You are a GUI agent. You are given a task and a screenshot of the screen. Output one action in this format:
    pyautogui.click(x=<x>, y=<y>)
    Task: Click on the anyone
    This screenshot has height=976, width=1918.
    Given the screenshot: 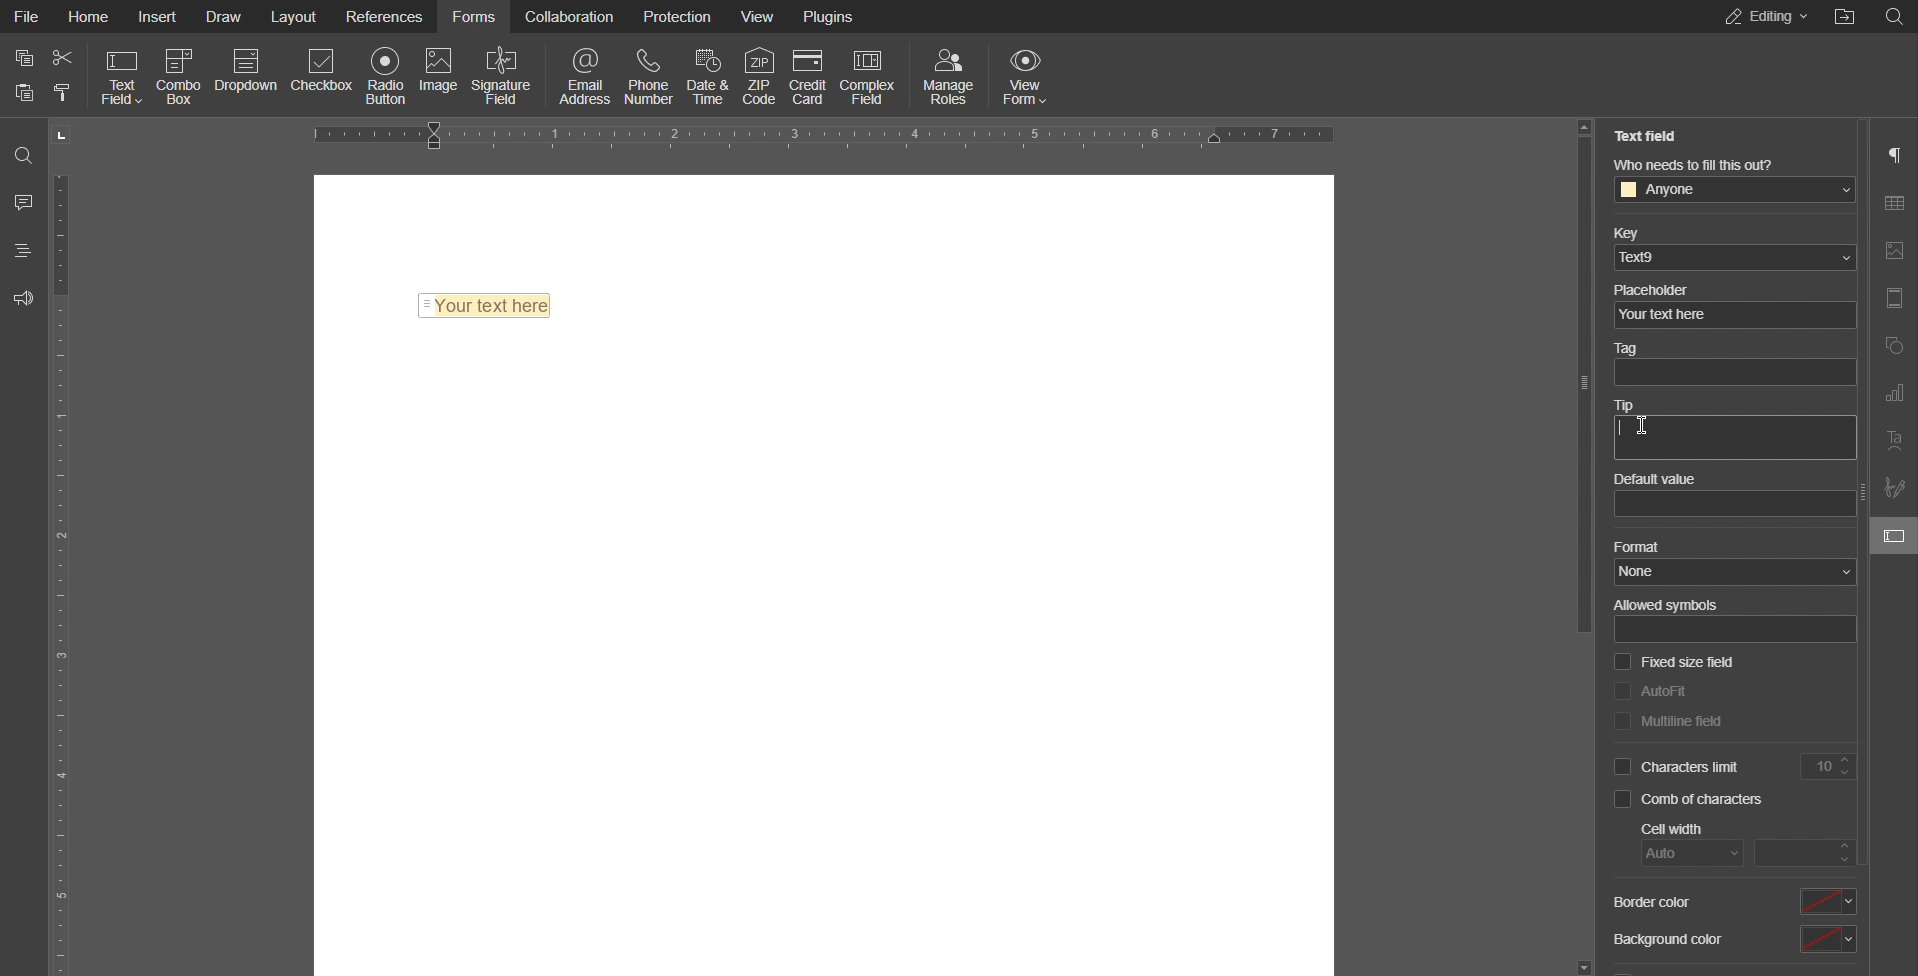 What is the action you would take?
    pyautogui.click(x=1737, y=190)
    